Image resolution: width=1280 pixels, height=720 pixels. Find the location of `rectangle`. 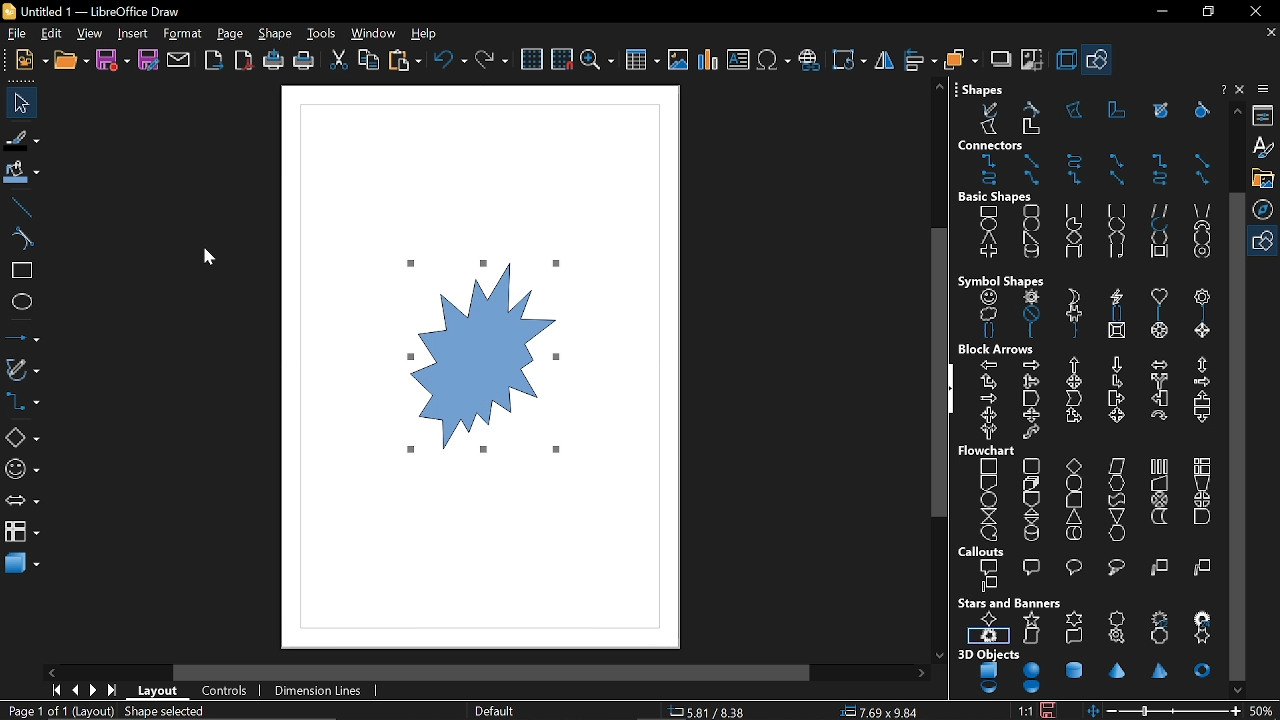

rectangle is located at coordinates (18, 271).